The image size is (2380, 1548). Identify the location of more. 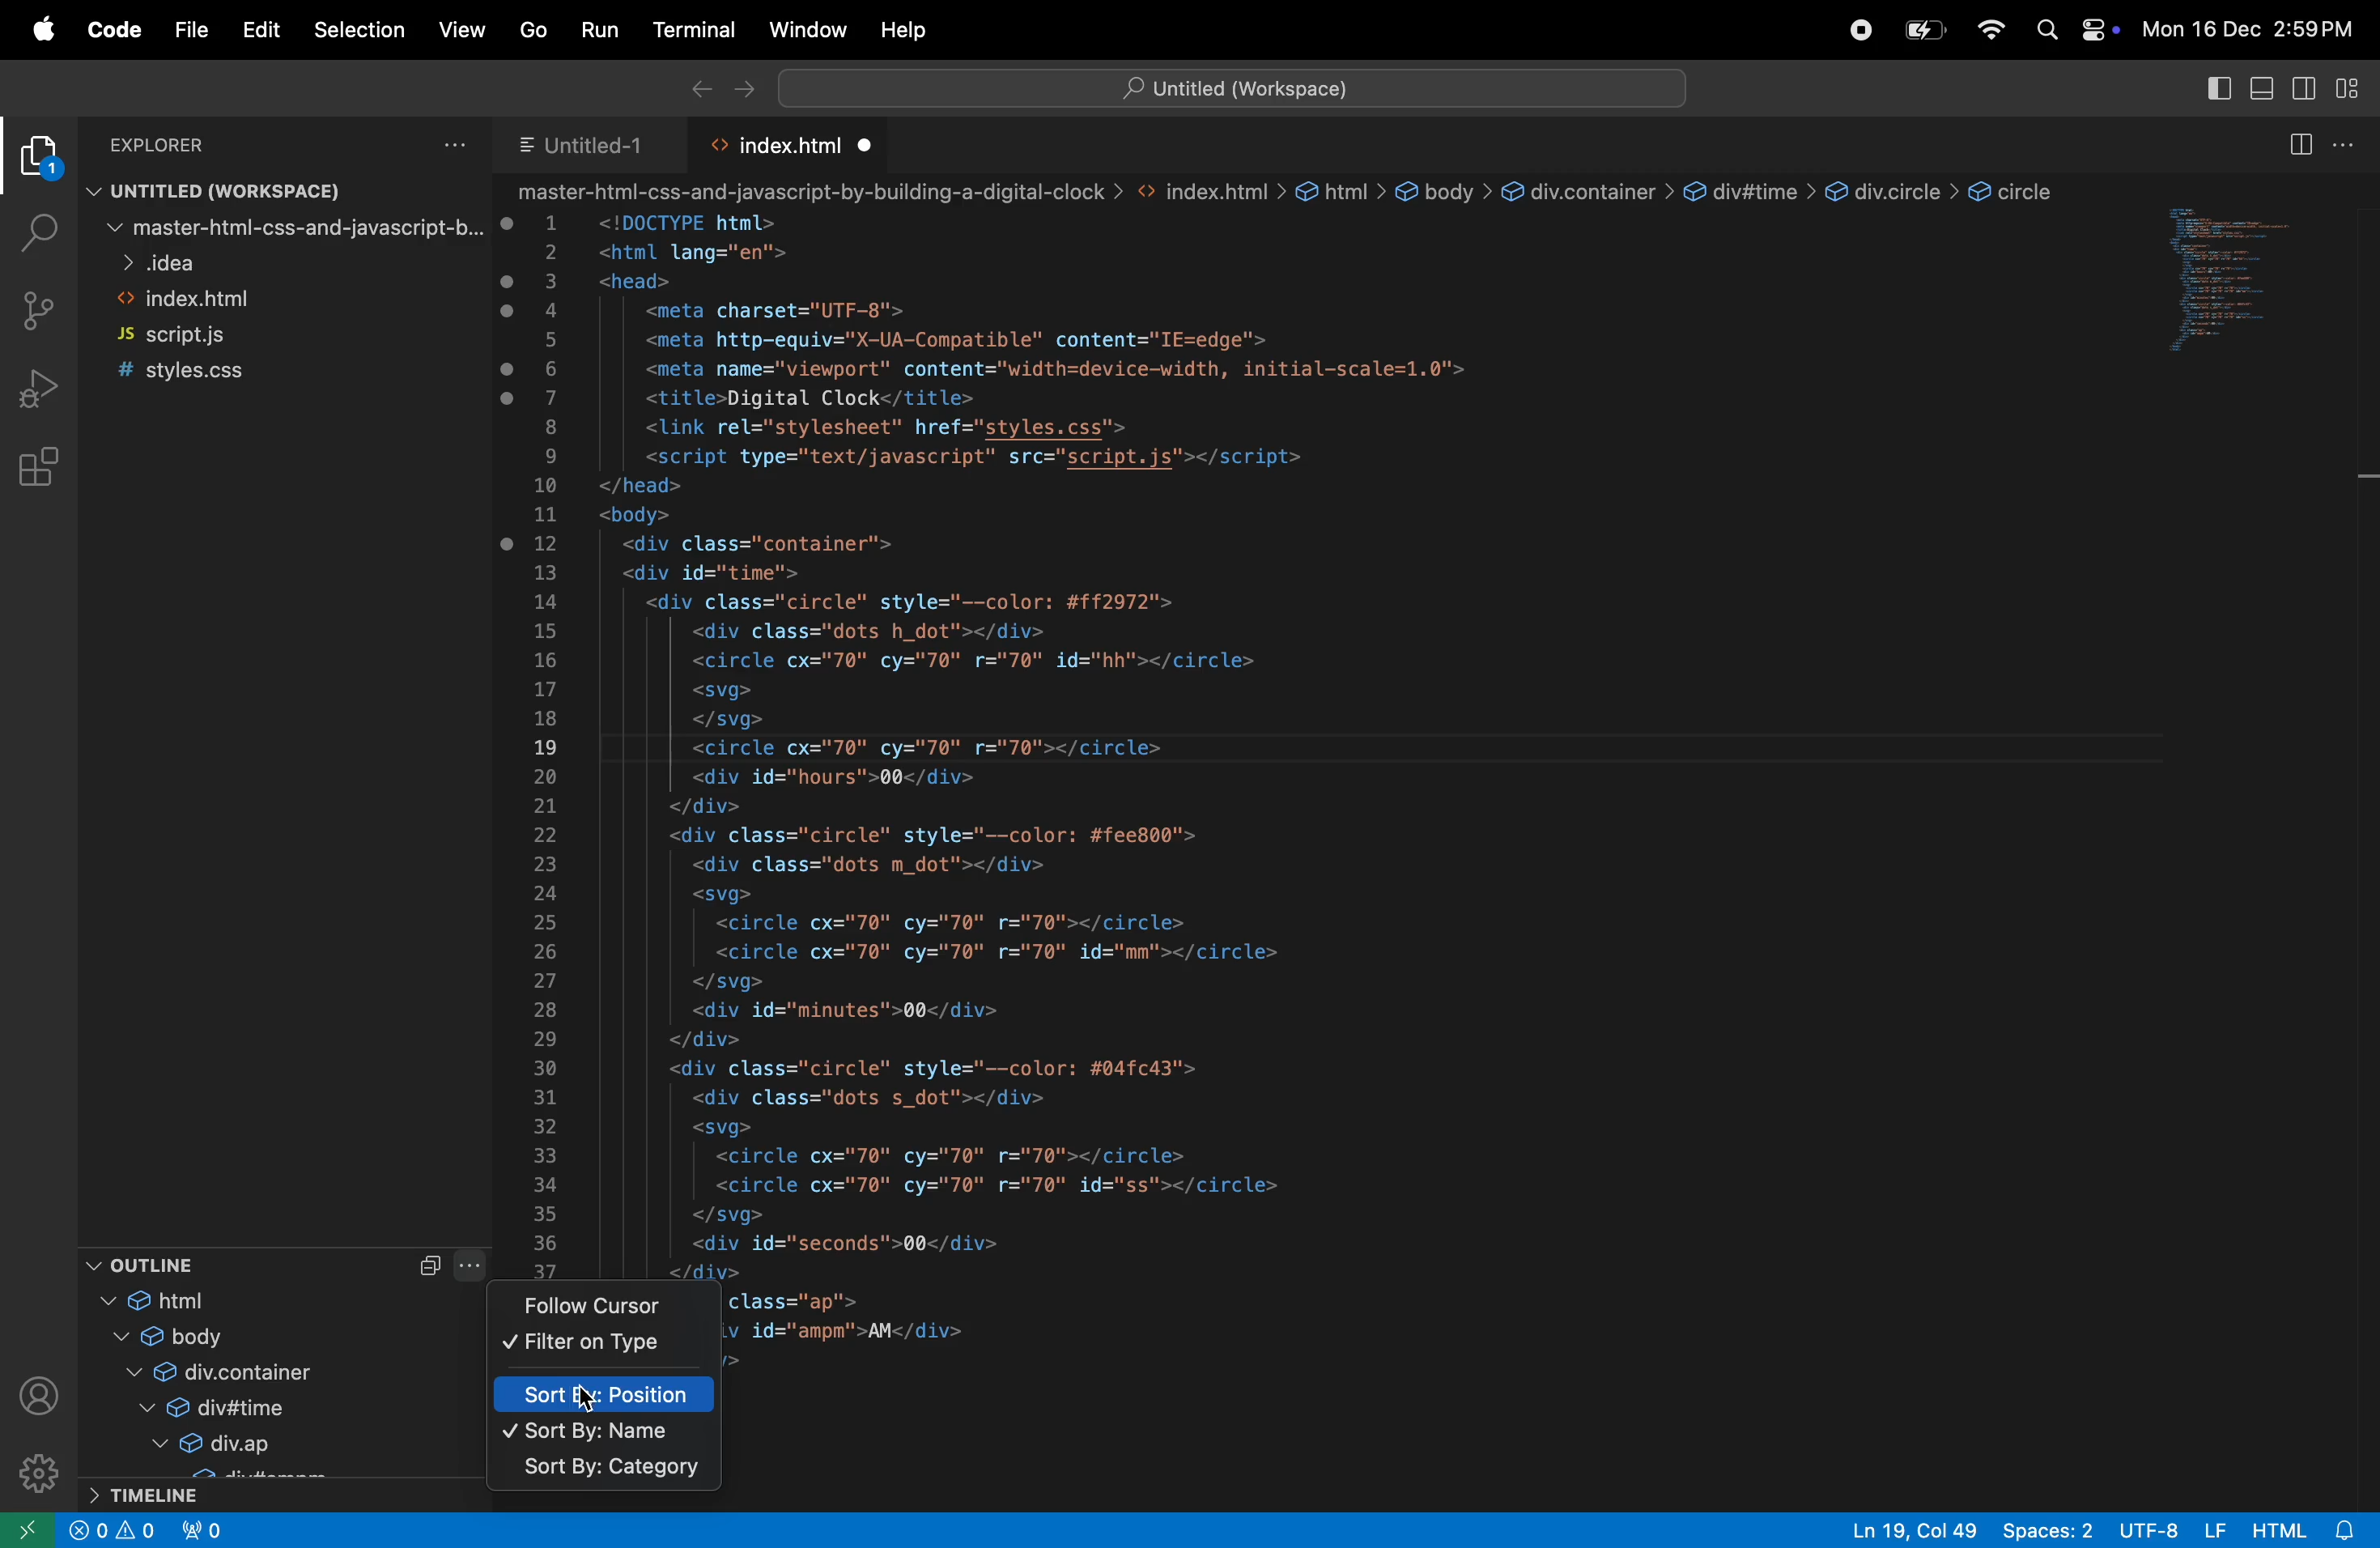
(474, 1265).